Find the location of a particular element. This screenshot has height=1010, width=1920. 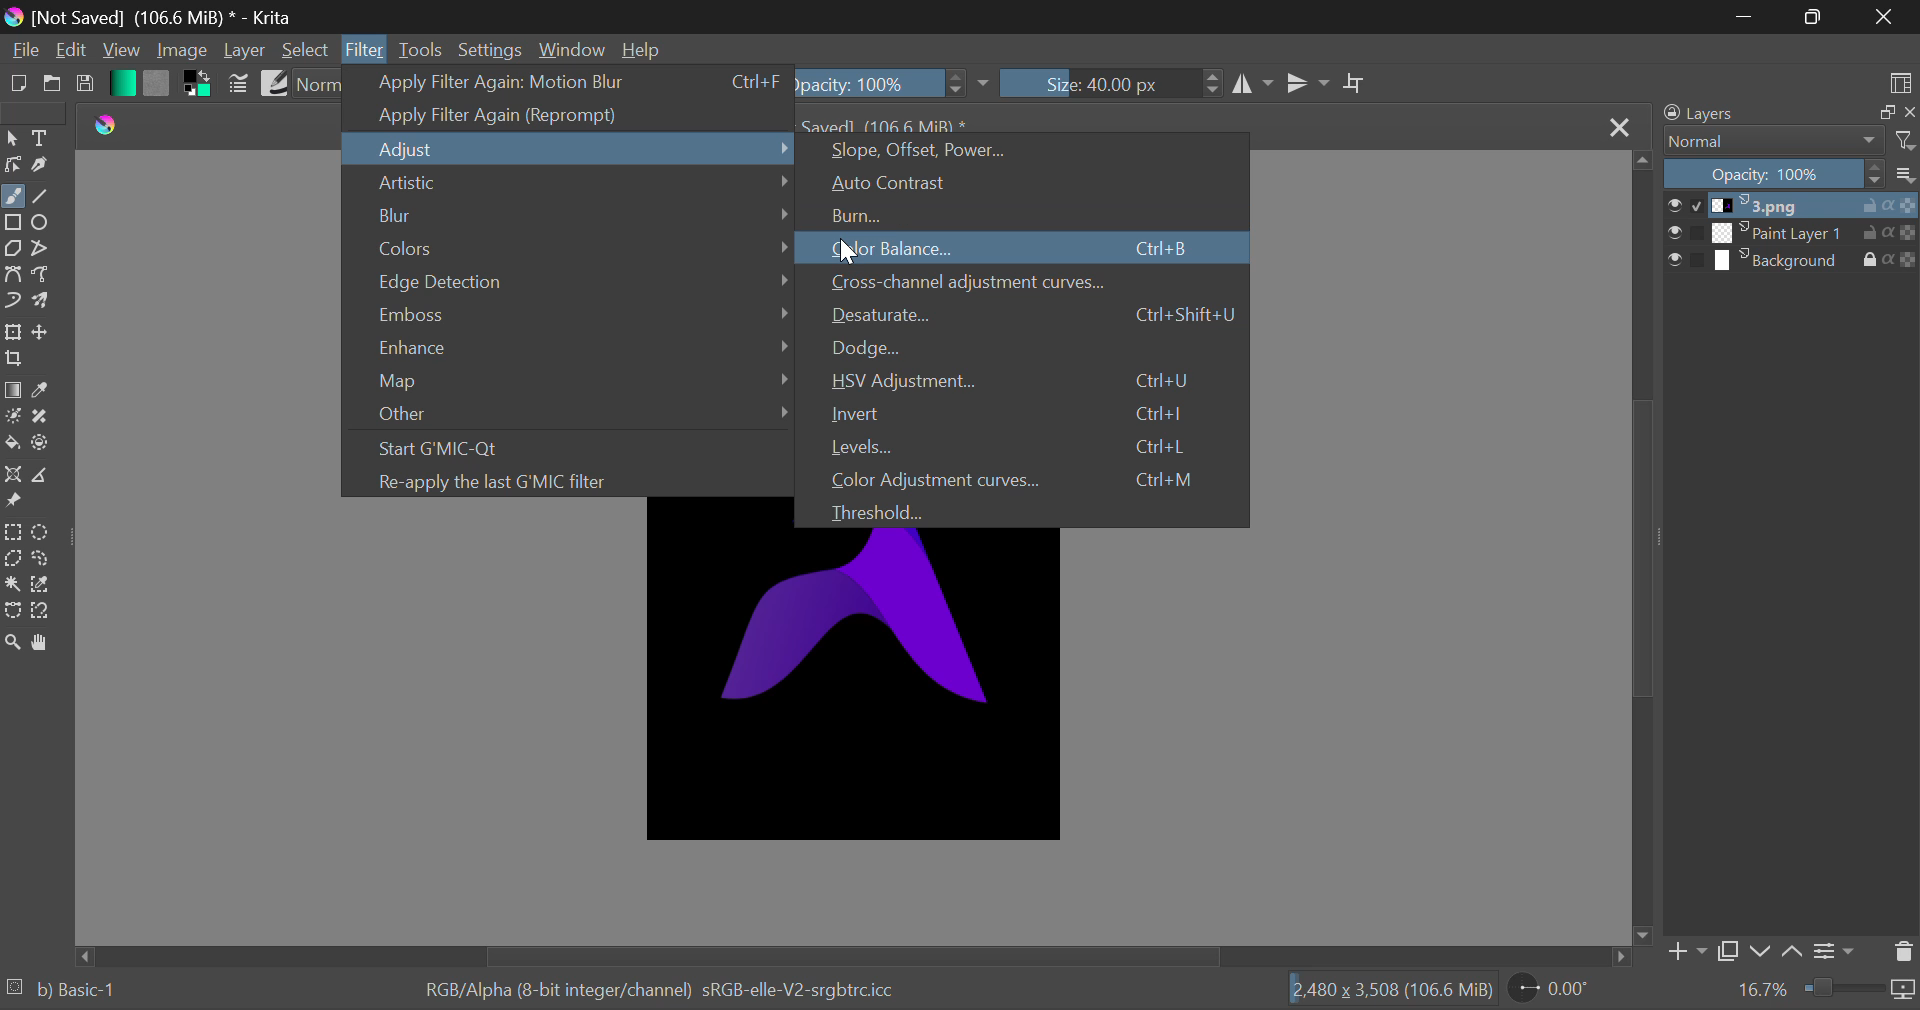

0.00 is located at coordinates (1556, 991).